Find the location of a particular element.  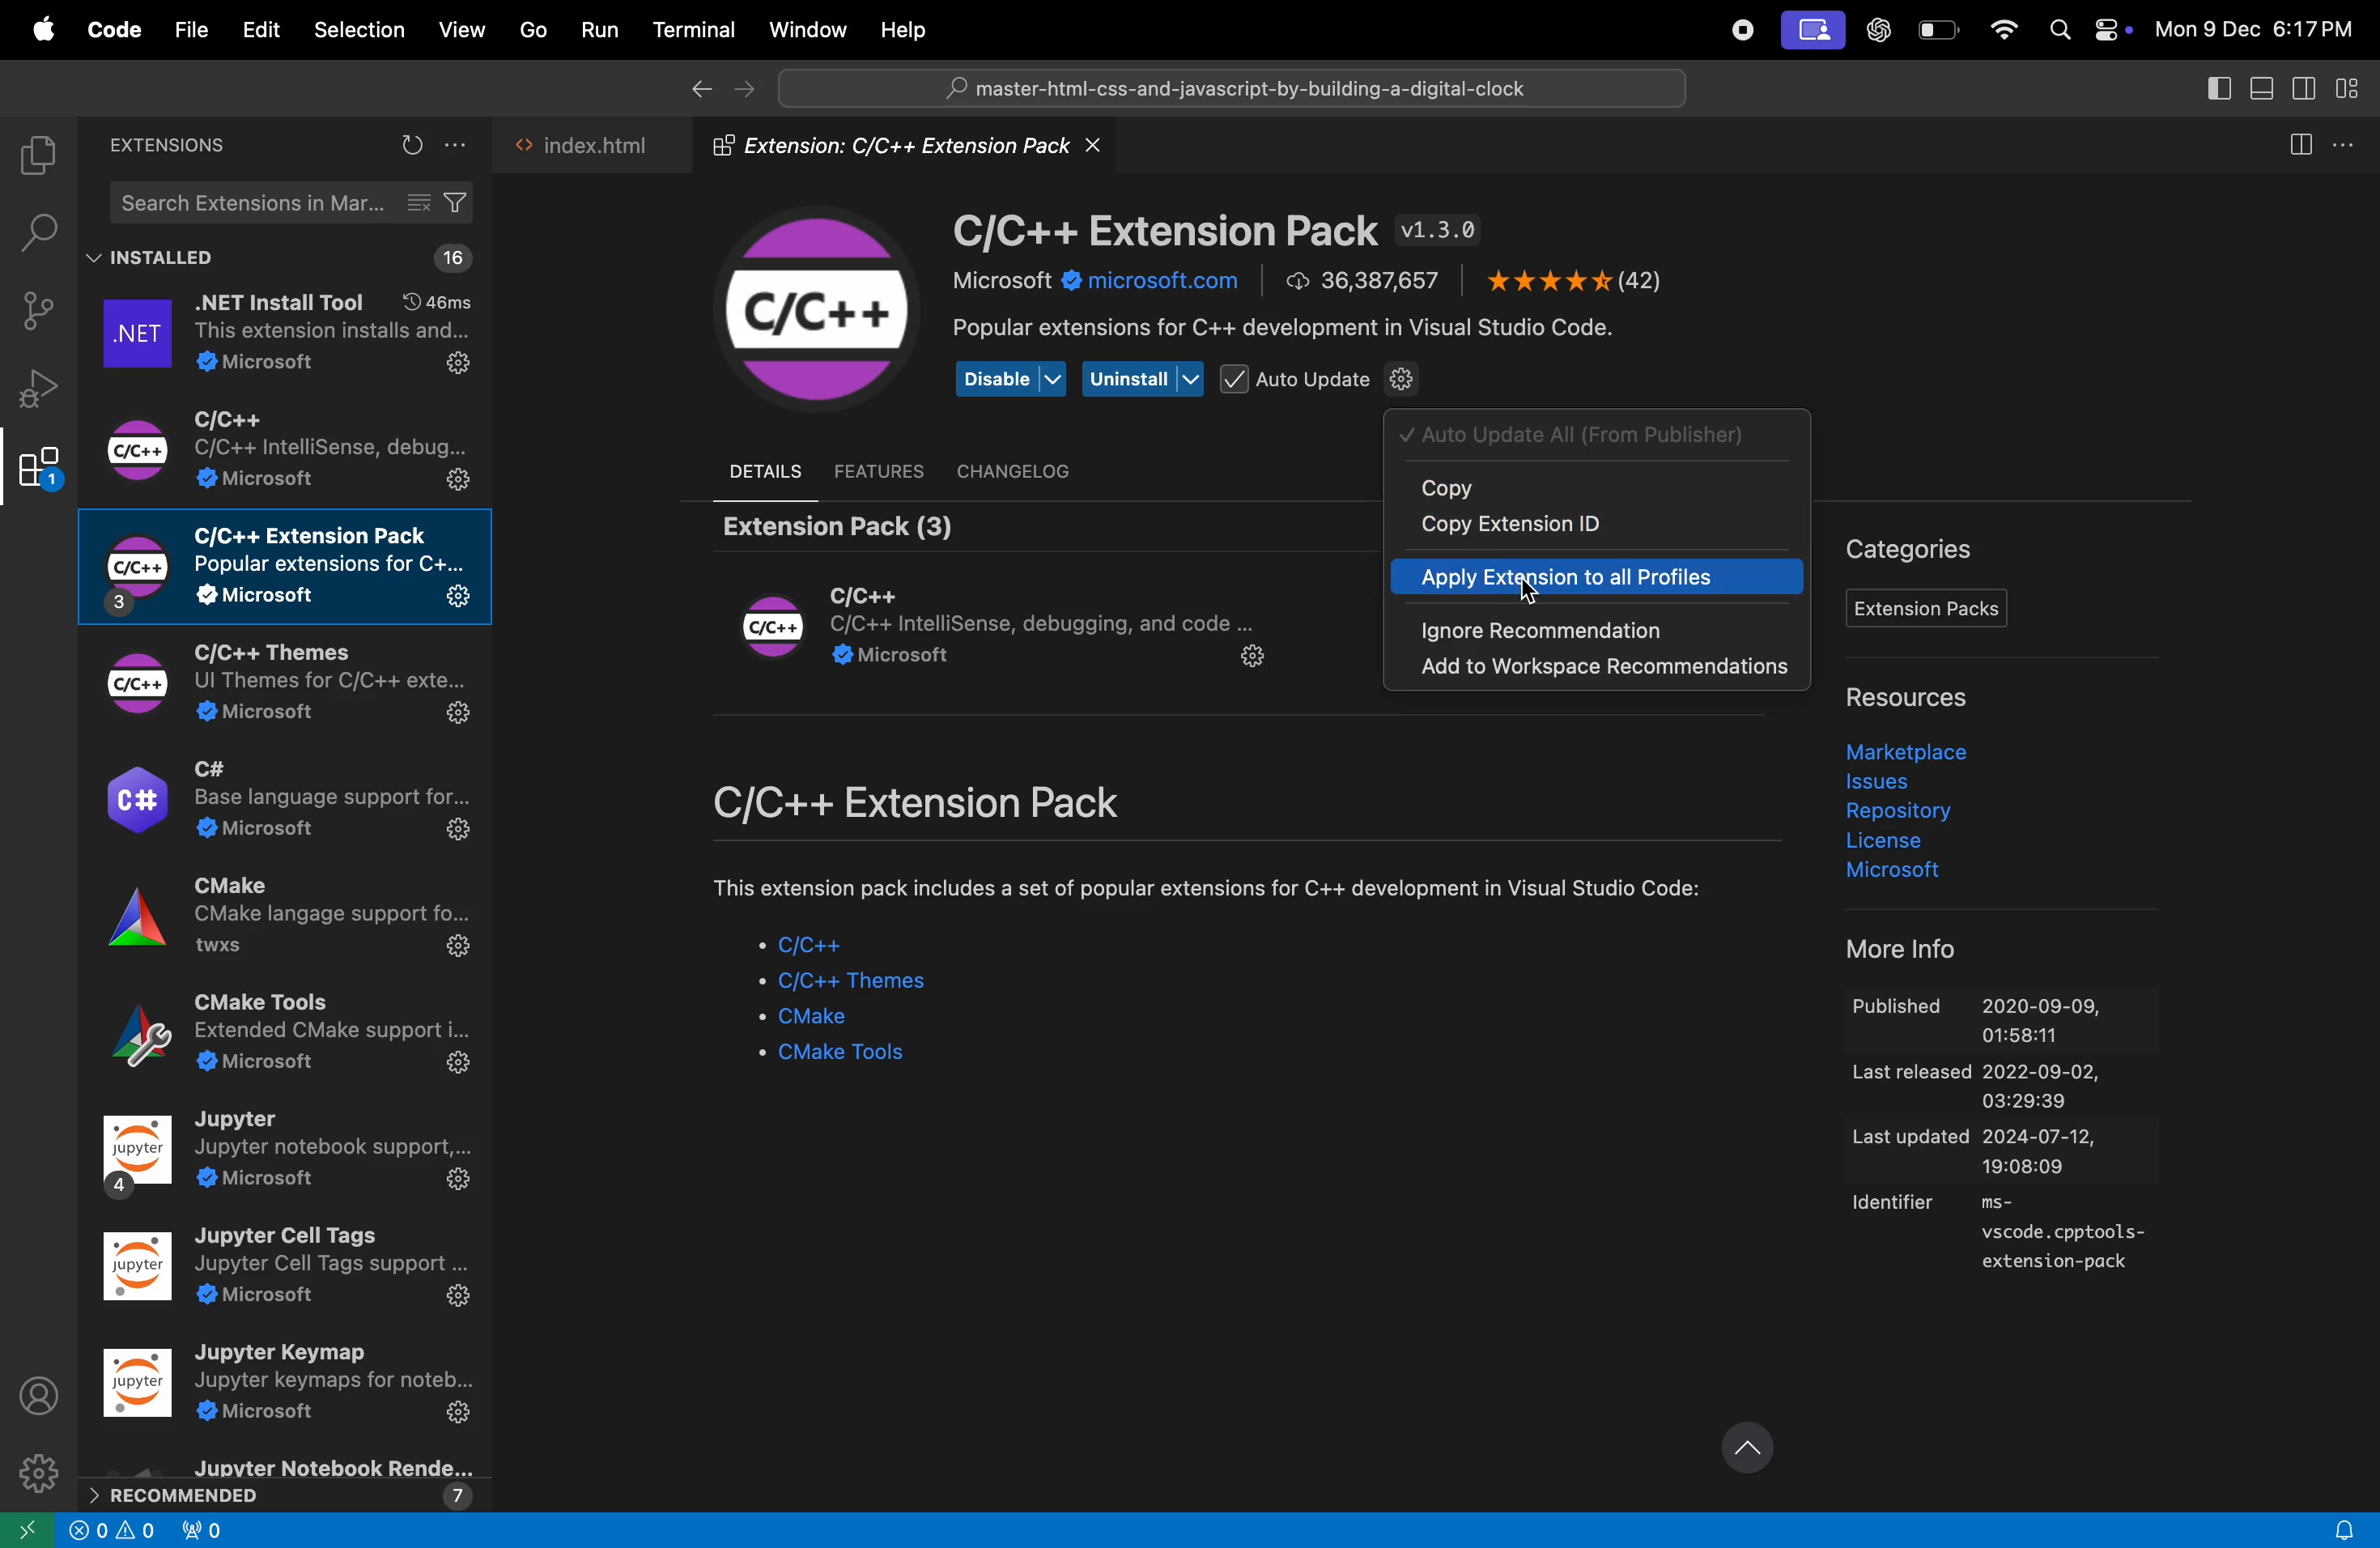

CMake tools extensions is located at coordinates (282, 1038).